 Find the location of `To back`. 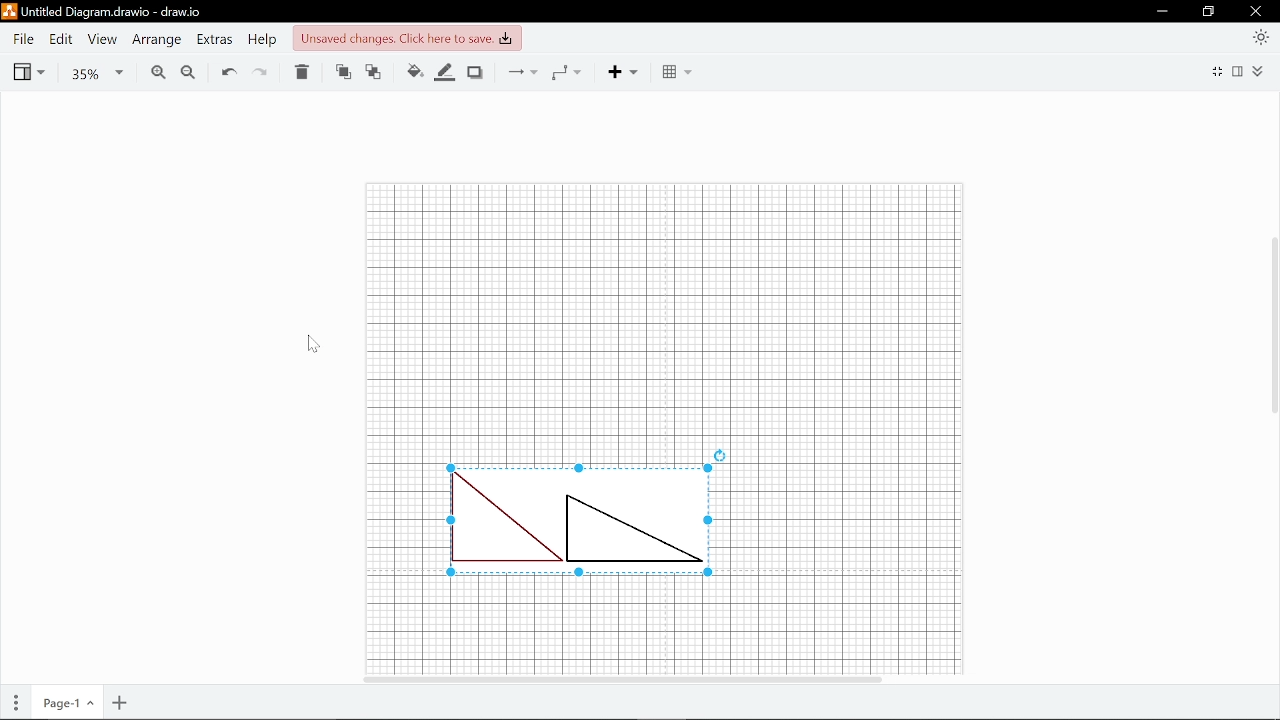

To back is located at coordinates (373, 73).